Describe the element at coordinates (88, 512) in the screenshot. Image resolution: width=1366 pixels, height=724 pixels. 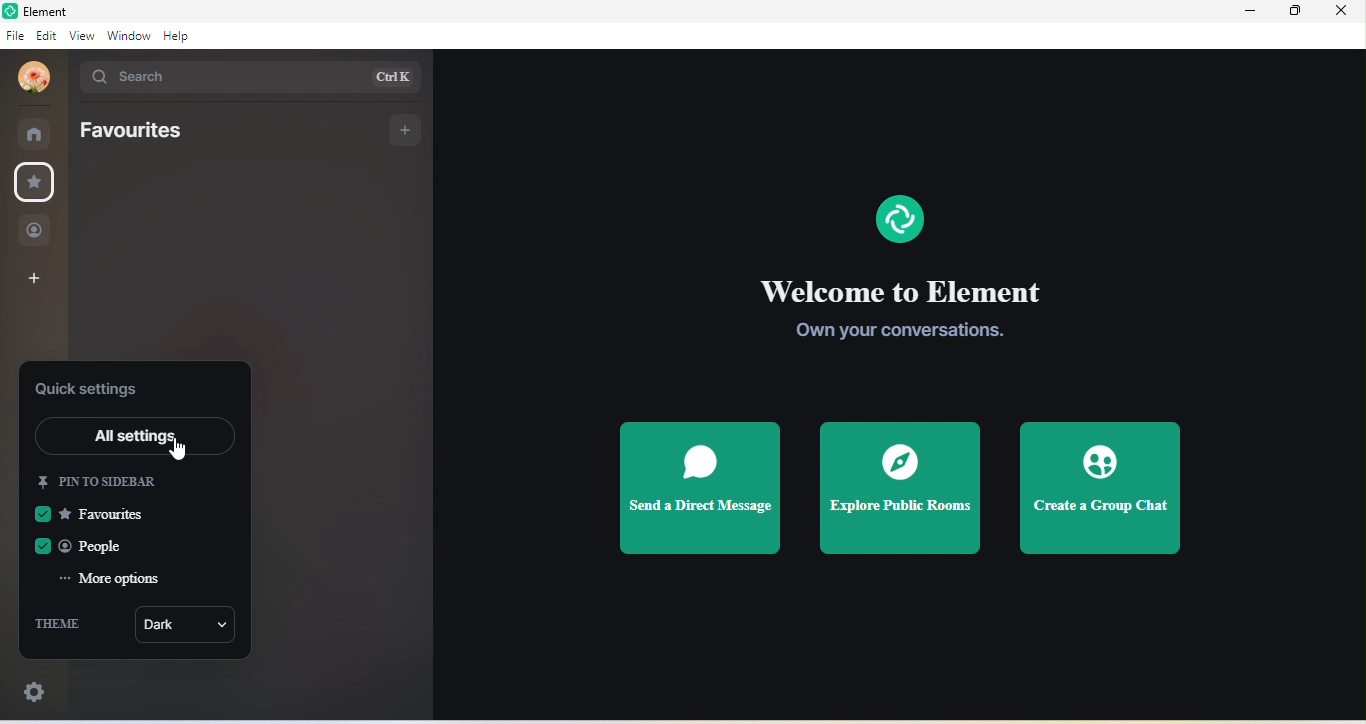
I see `favourites` at that location.